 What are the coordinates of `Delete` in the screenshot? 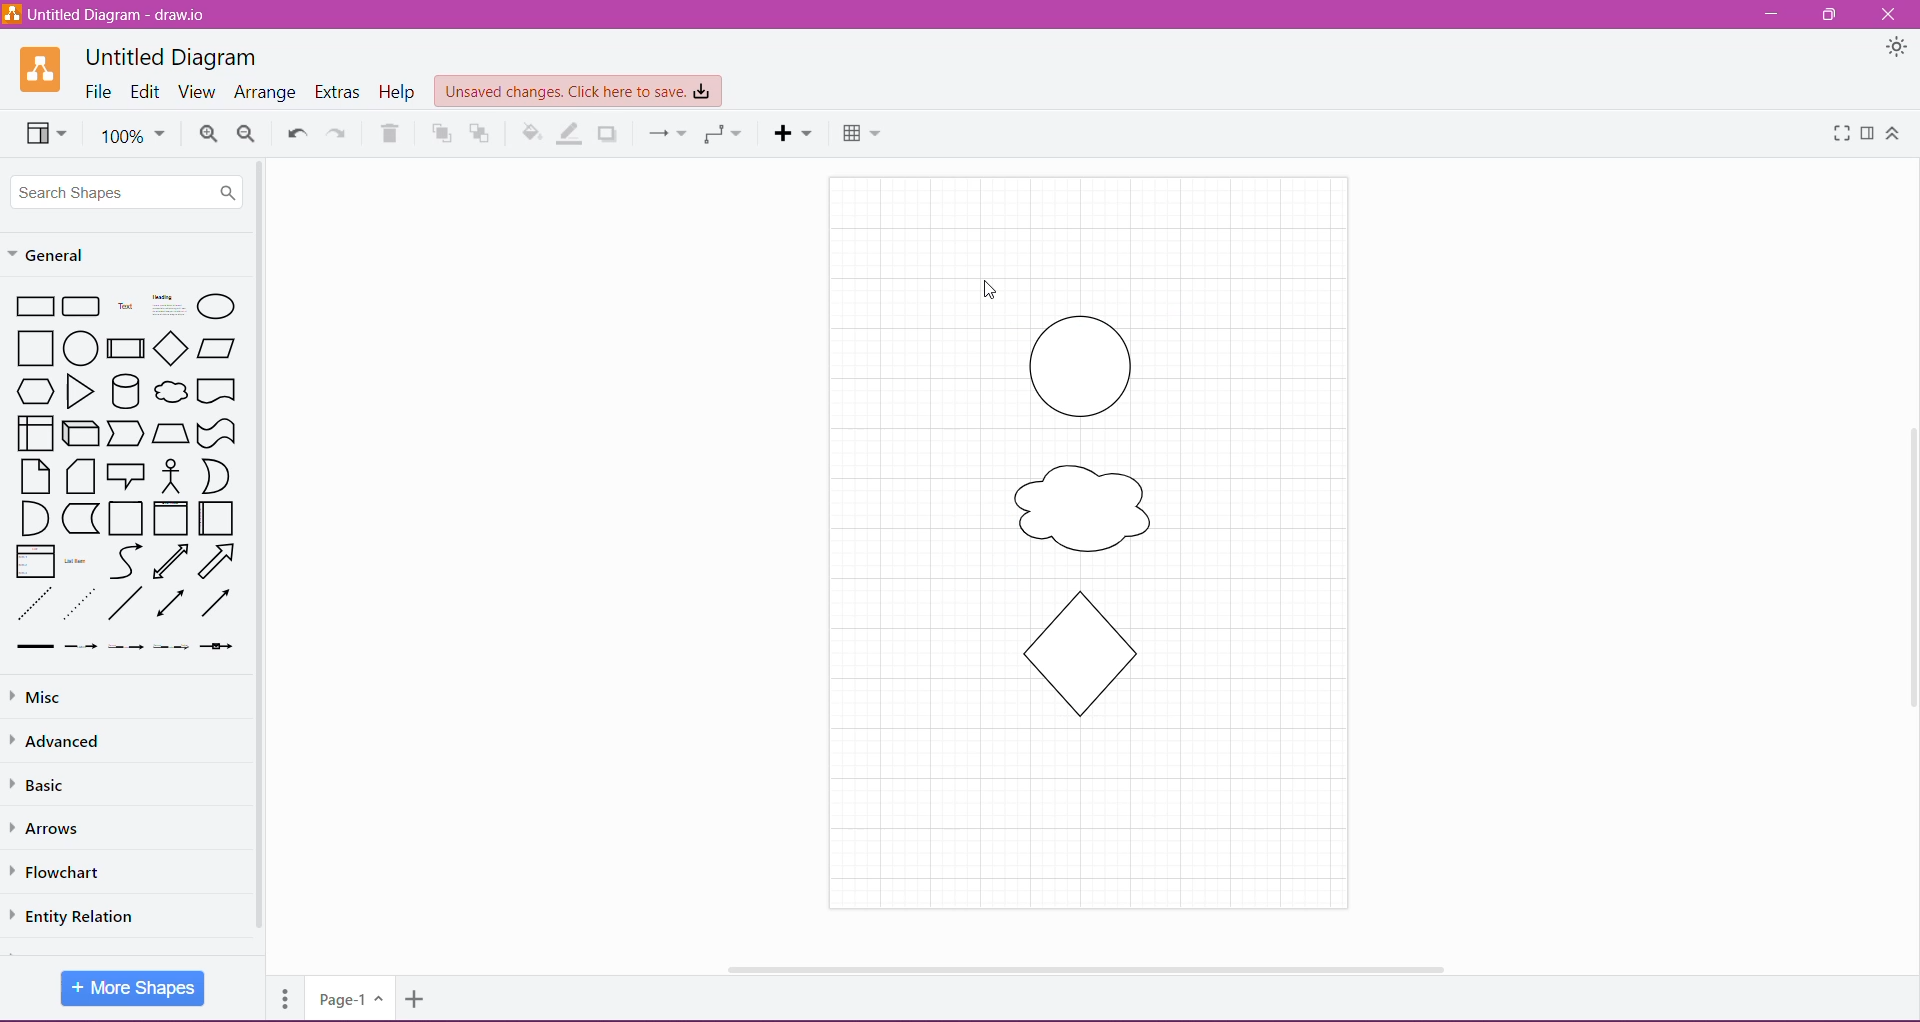 It's located at (390, 133).